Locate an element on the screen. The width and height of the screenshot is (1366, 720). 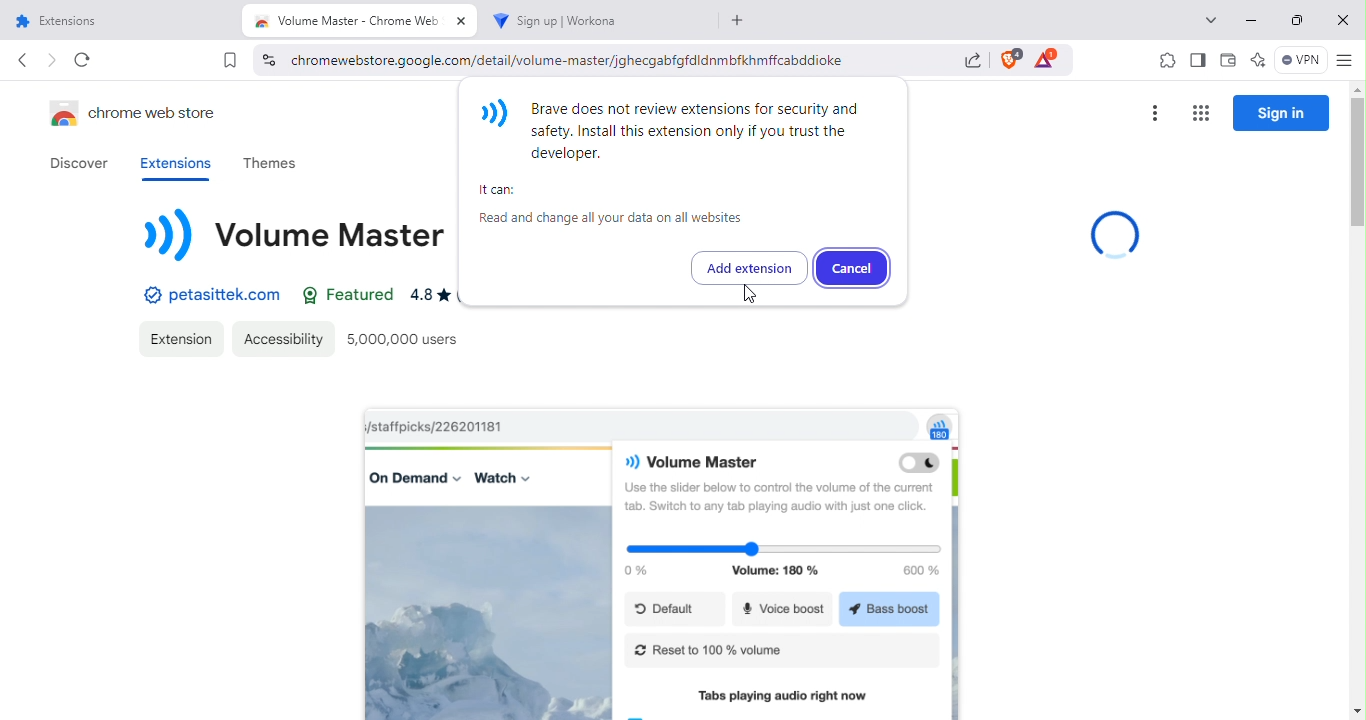
image is located at coordinates (664, 565).